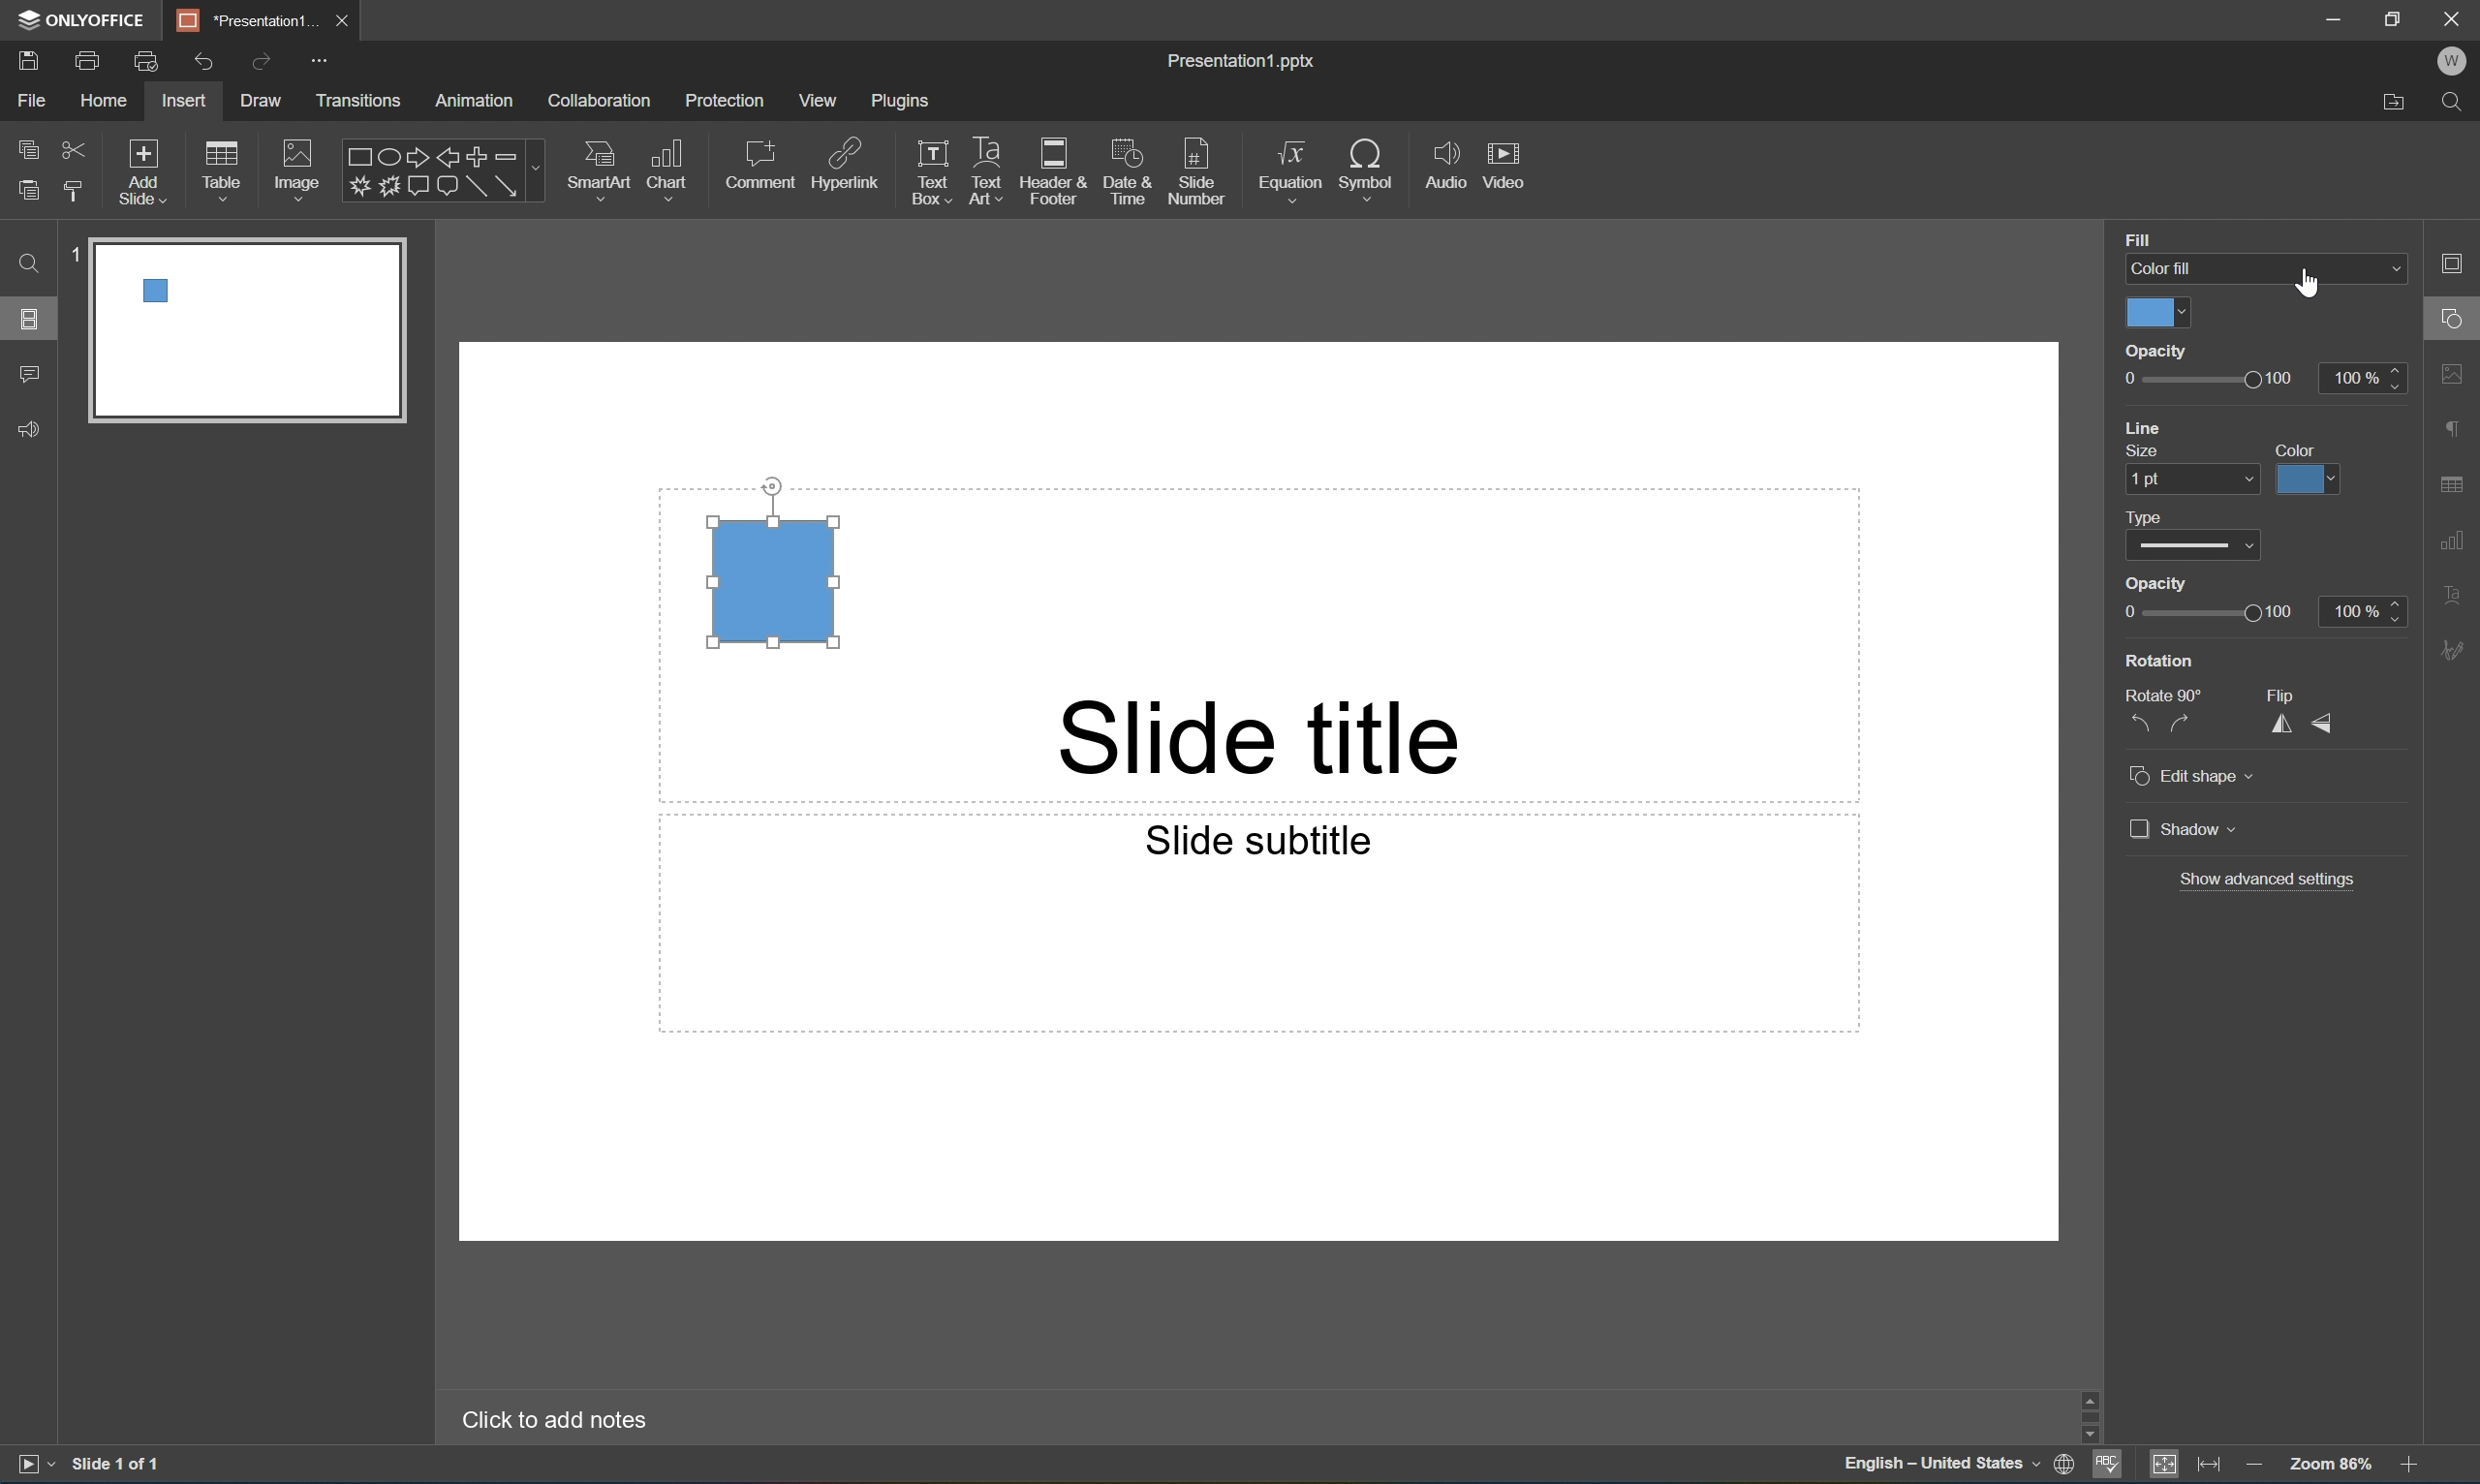 The image size is (2480, 1484). Describe the element at coordinates (901, 100) in the screenshot. I see `Plugins` at that location.